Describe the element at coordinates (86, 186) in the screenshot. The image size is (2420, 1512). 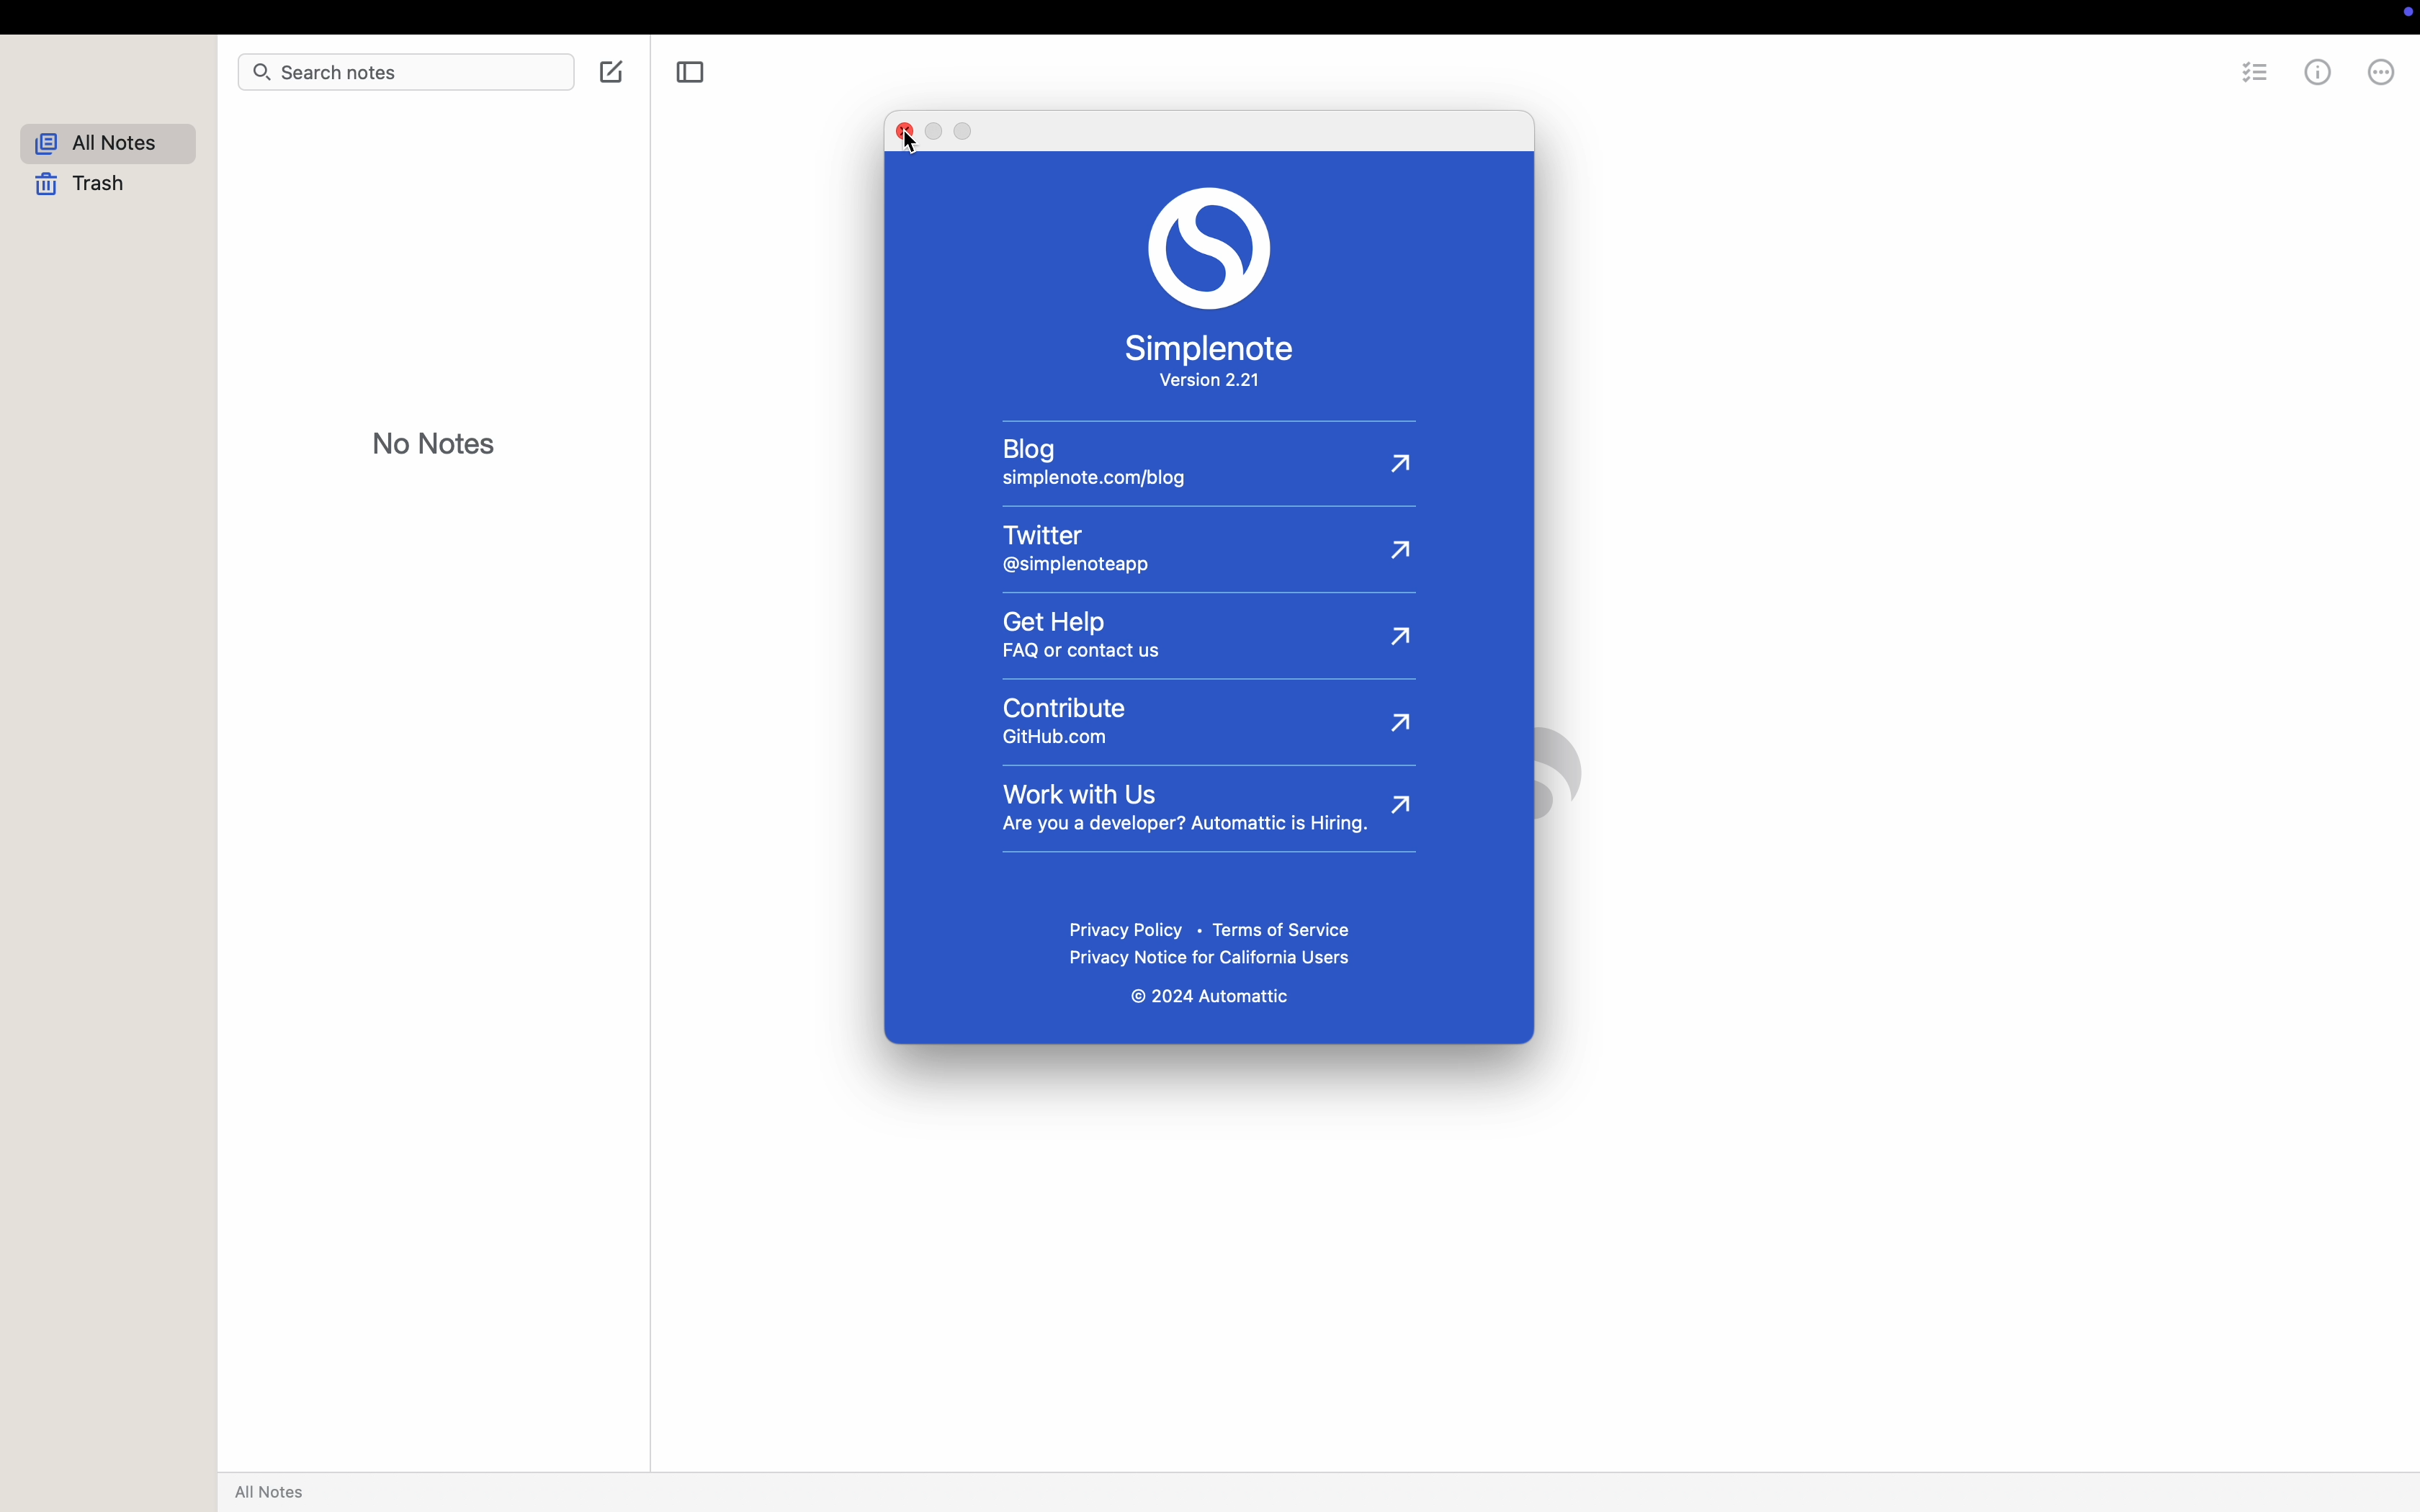
I see `trash` at that location.